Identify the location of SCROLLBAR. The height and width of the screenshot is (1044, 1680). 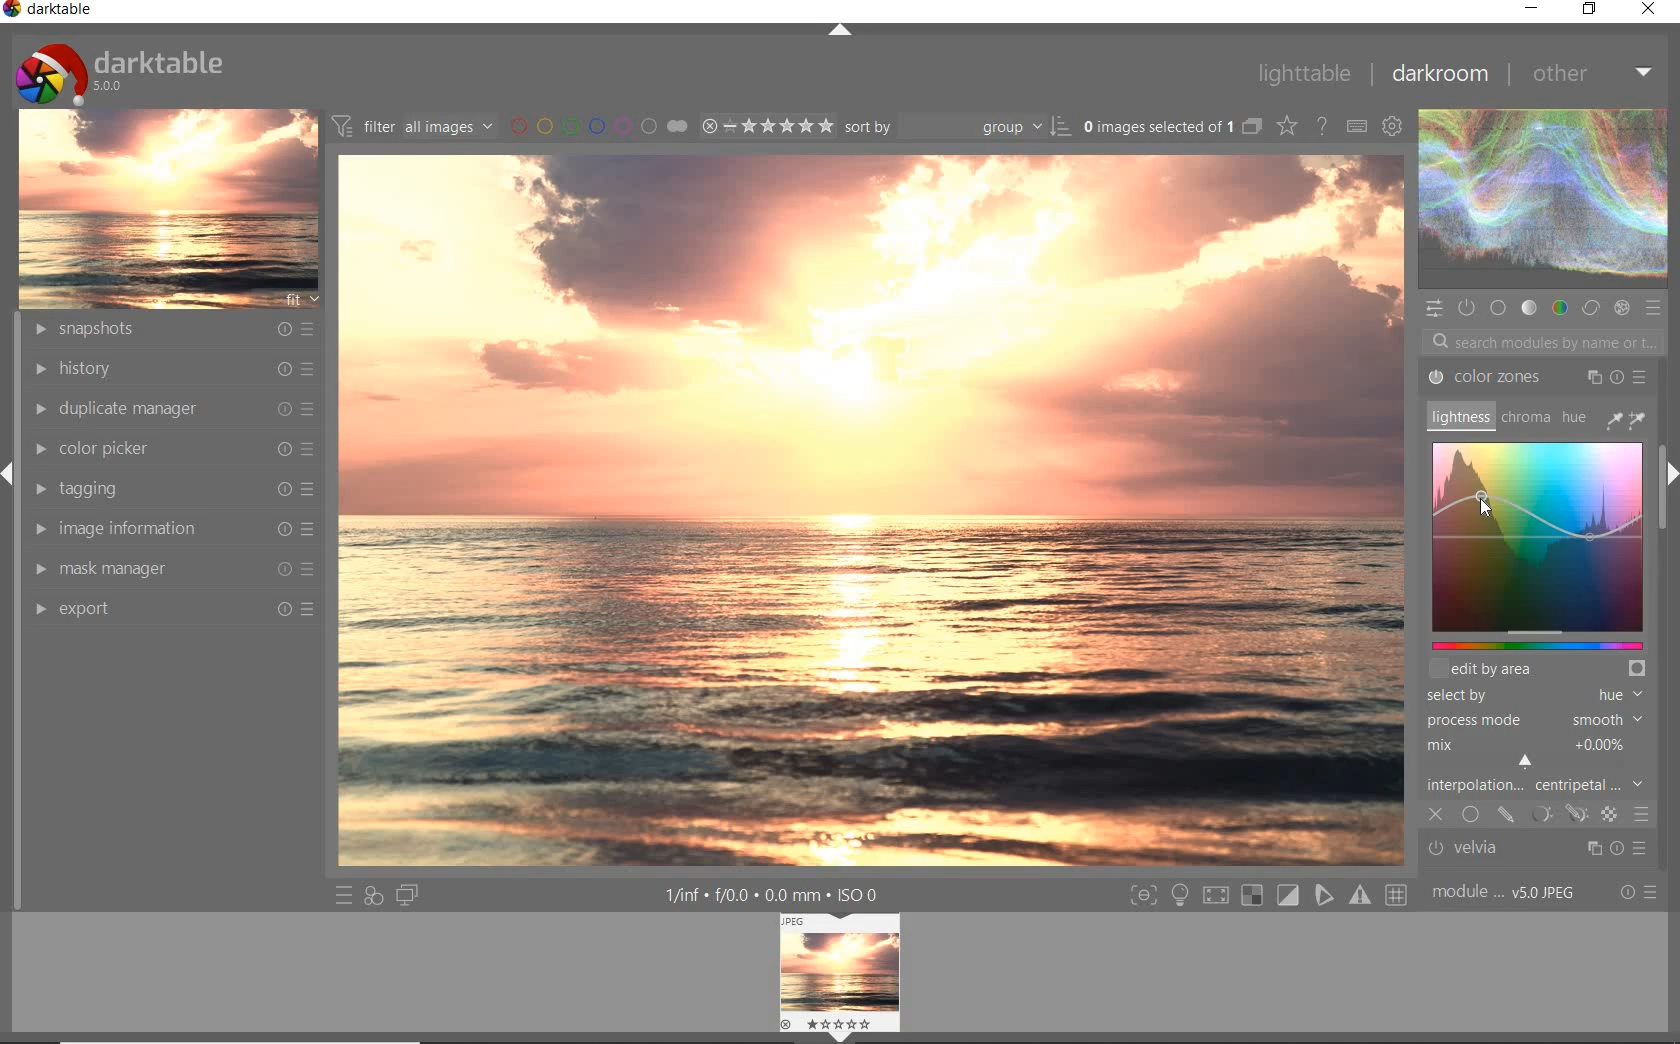
(1666, 407).